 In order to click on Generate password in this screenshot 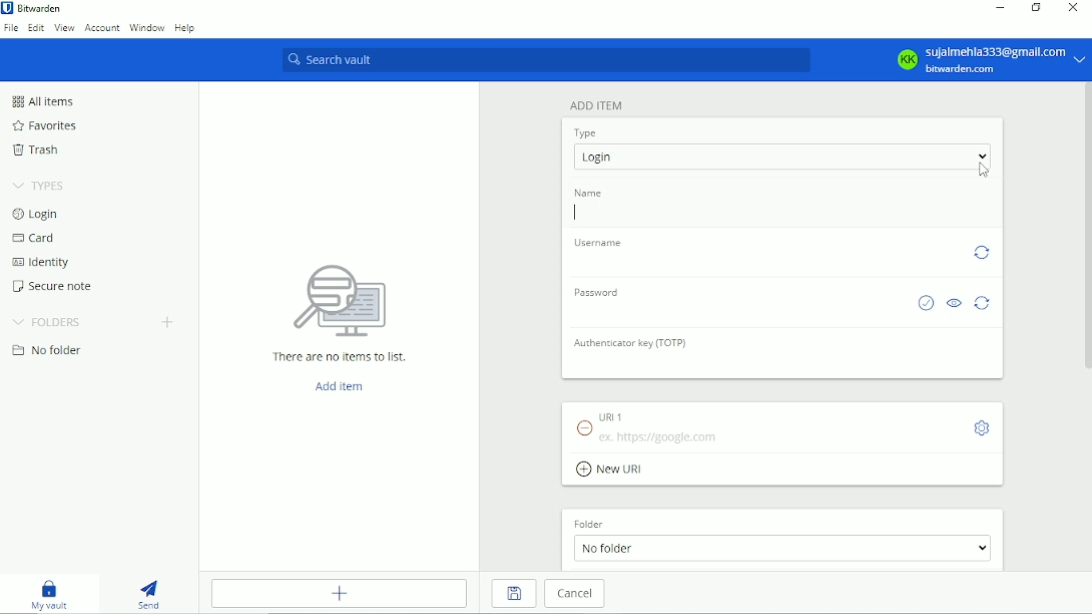, I will do `click(982, 303)`.